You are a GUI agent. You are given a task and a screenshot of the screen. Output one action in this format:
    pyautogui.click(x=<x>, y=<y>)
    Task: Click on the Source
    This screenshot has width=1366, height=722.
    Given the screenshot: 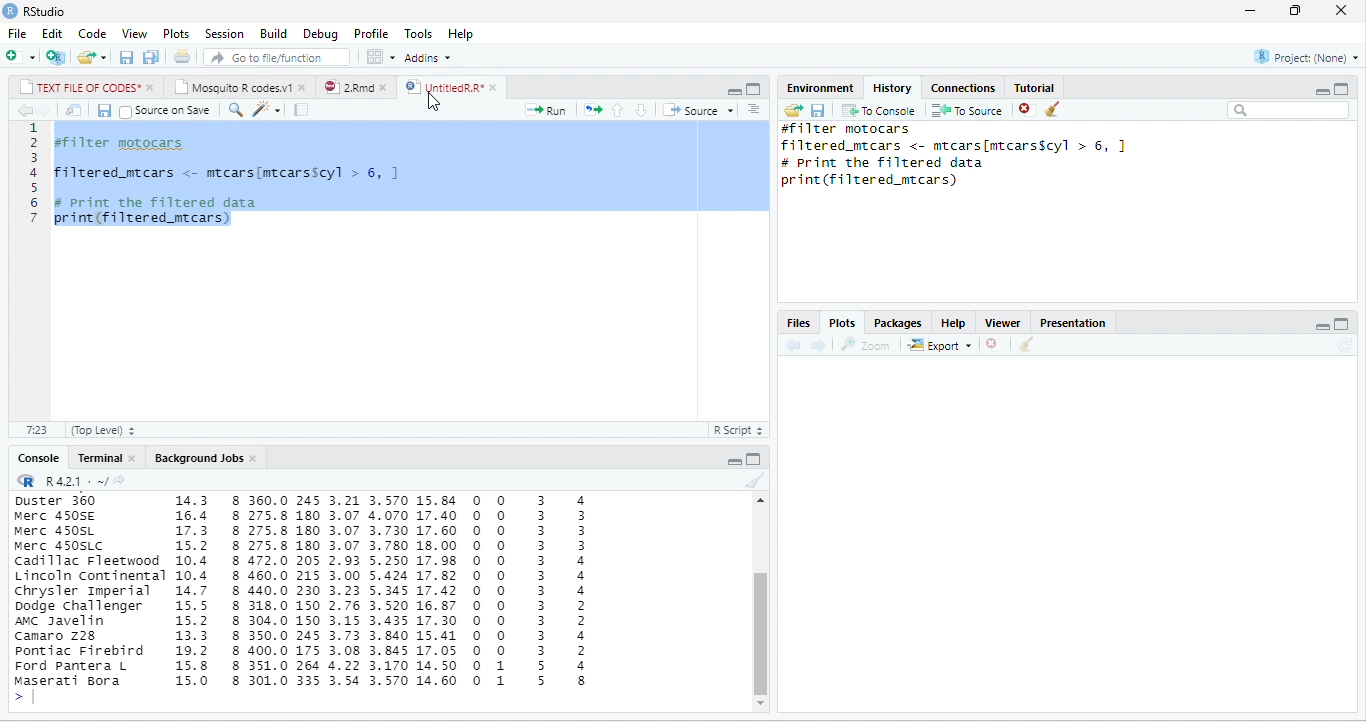 What is the action you would take?
    pyautogui.click(x=699, y=109)
    